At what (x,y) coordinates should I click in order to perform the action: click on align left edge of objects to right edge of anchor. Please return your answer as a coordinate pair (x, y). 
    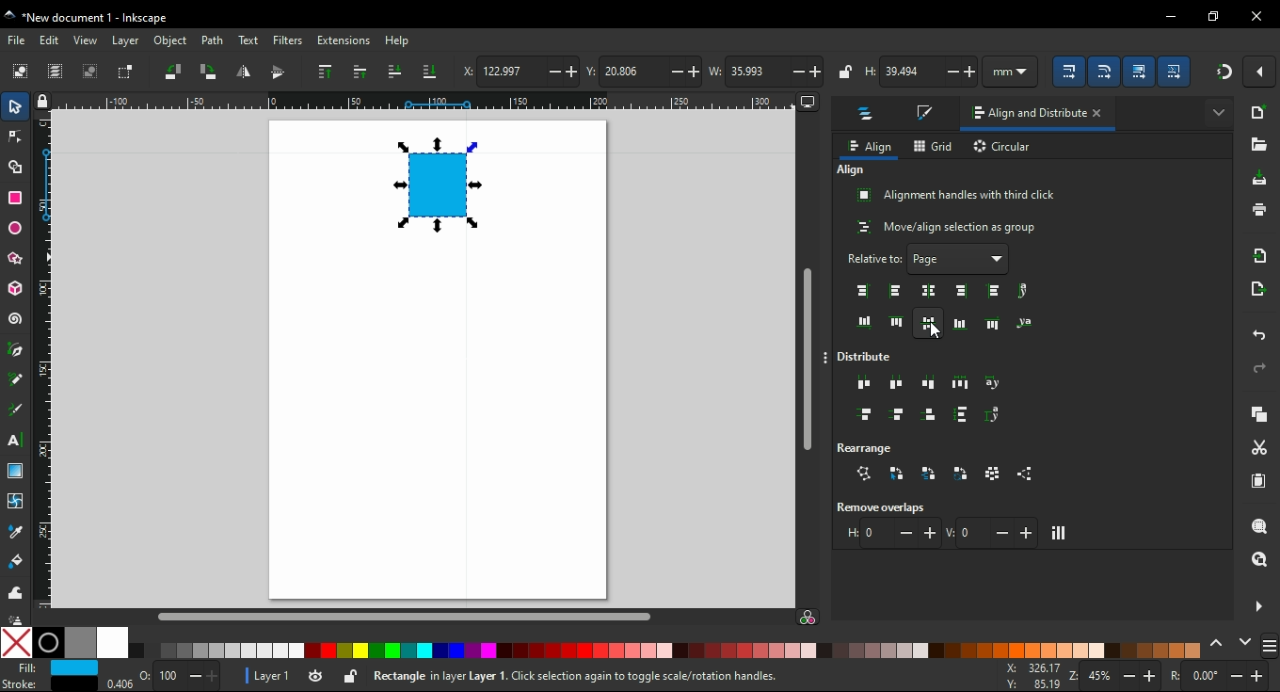
    Looking at the image, I should click on (996, 291).